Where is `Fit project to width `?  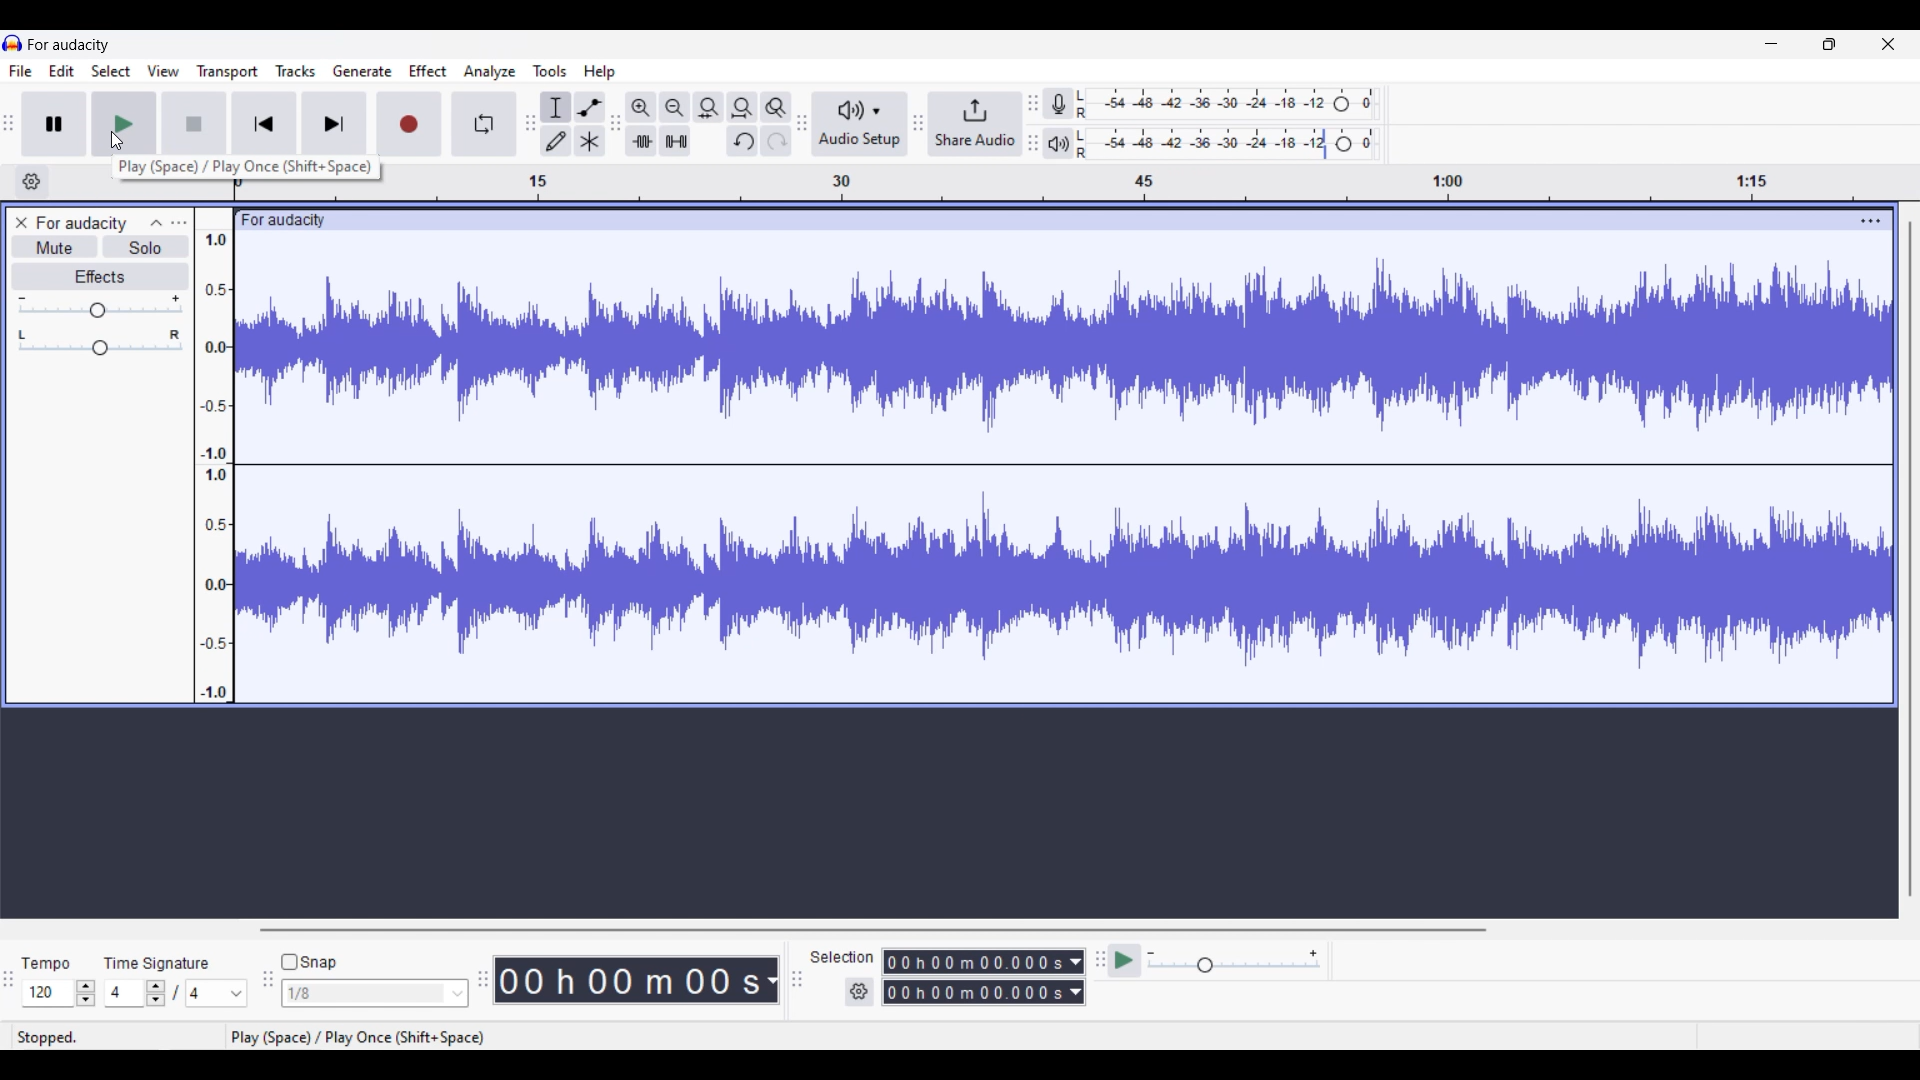
Fit project to width  is located at coordinates (743, 108).